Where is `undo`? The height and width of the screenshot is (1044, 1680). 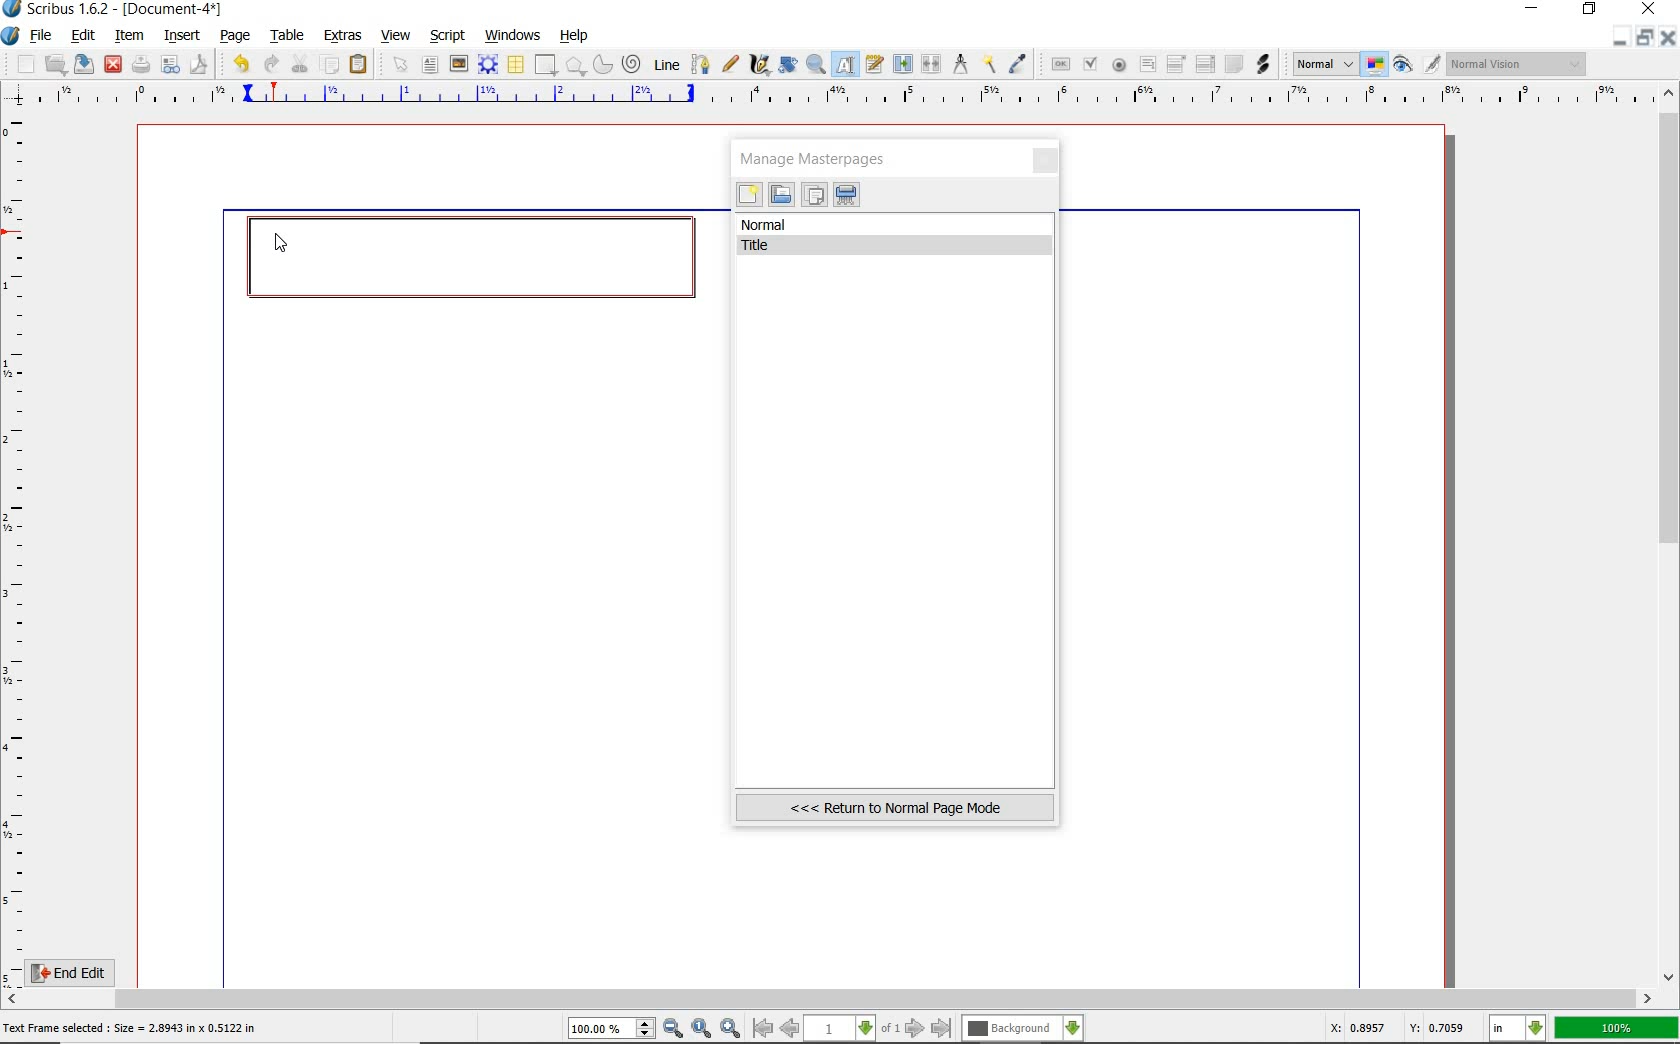 undo is located at coordinates (237, 62).